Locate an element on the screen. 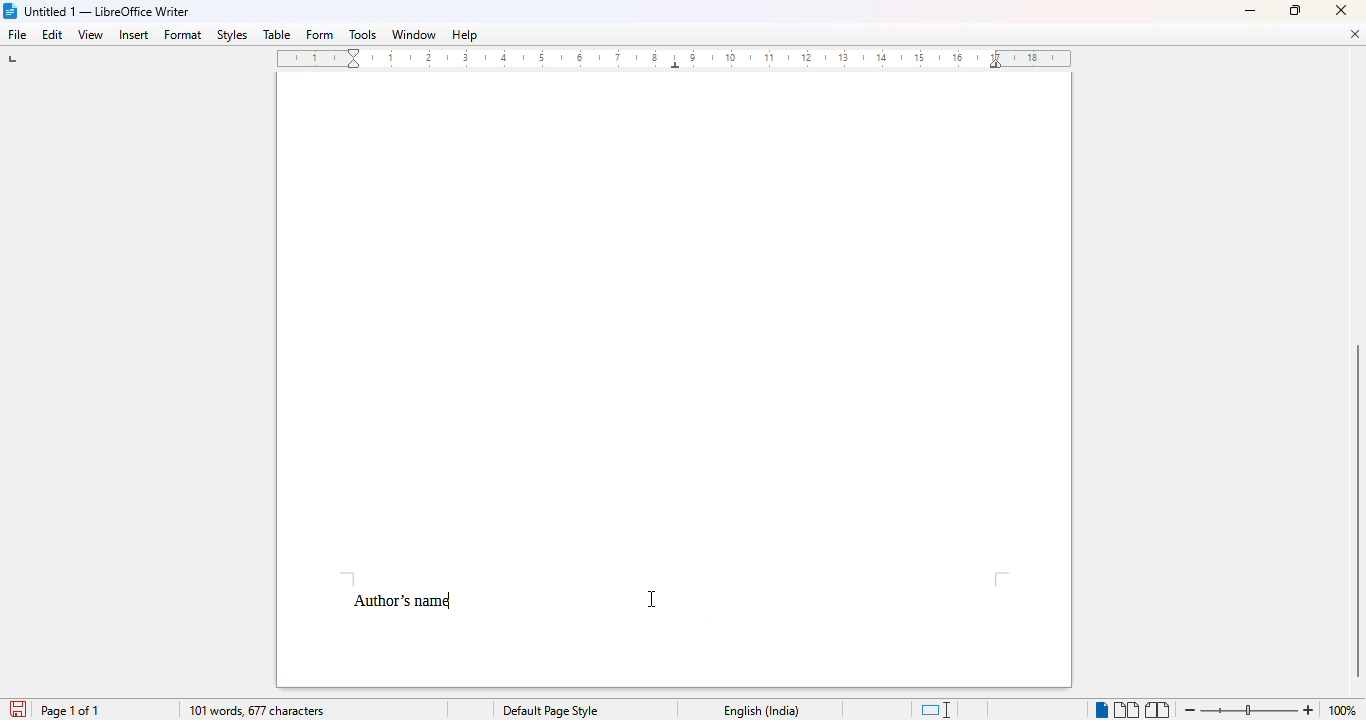 Image resolution: width=1366 pixels, height=720 pixels. English (India) is located at coordinates (762, 711).